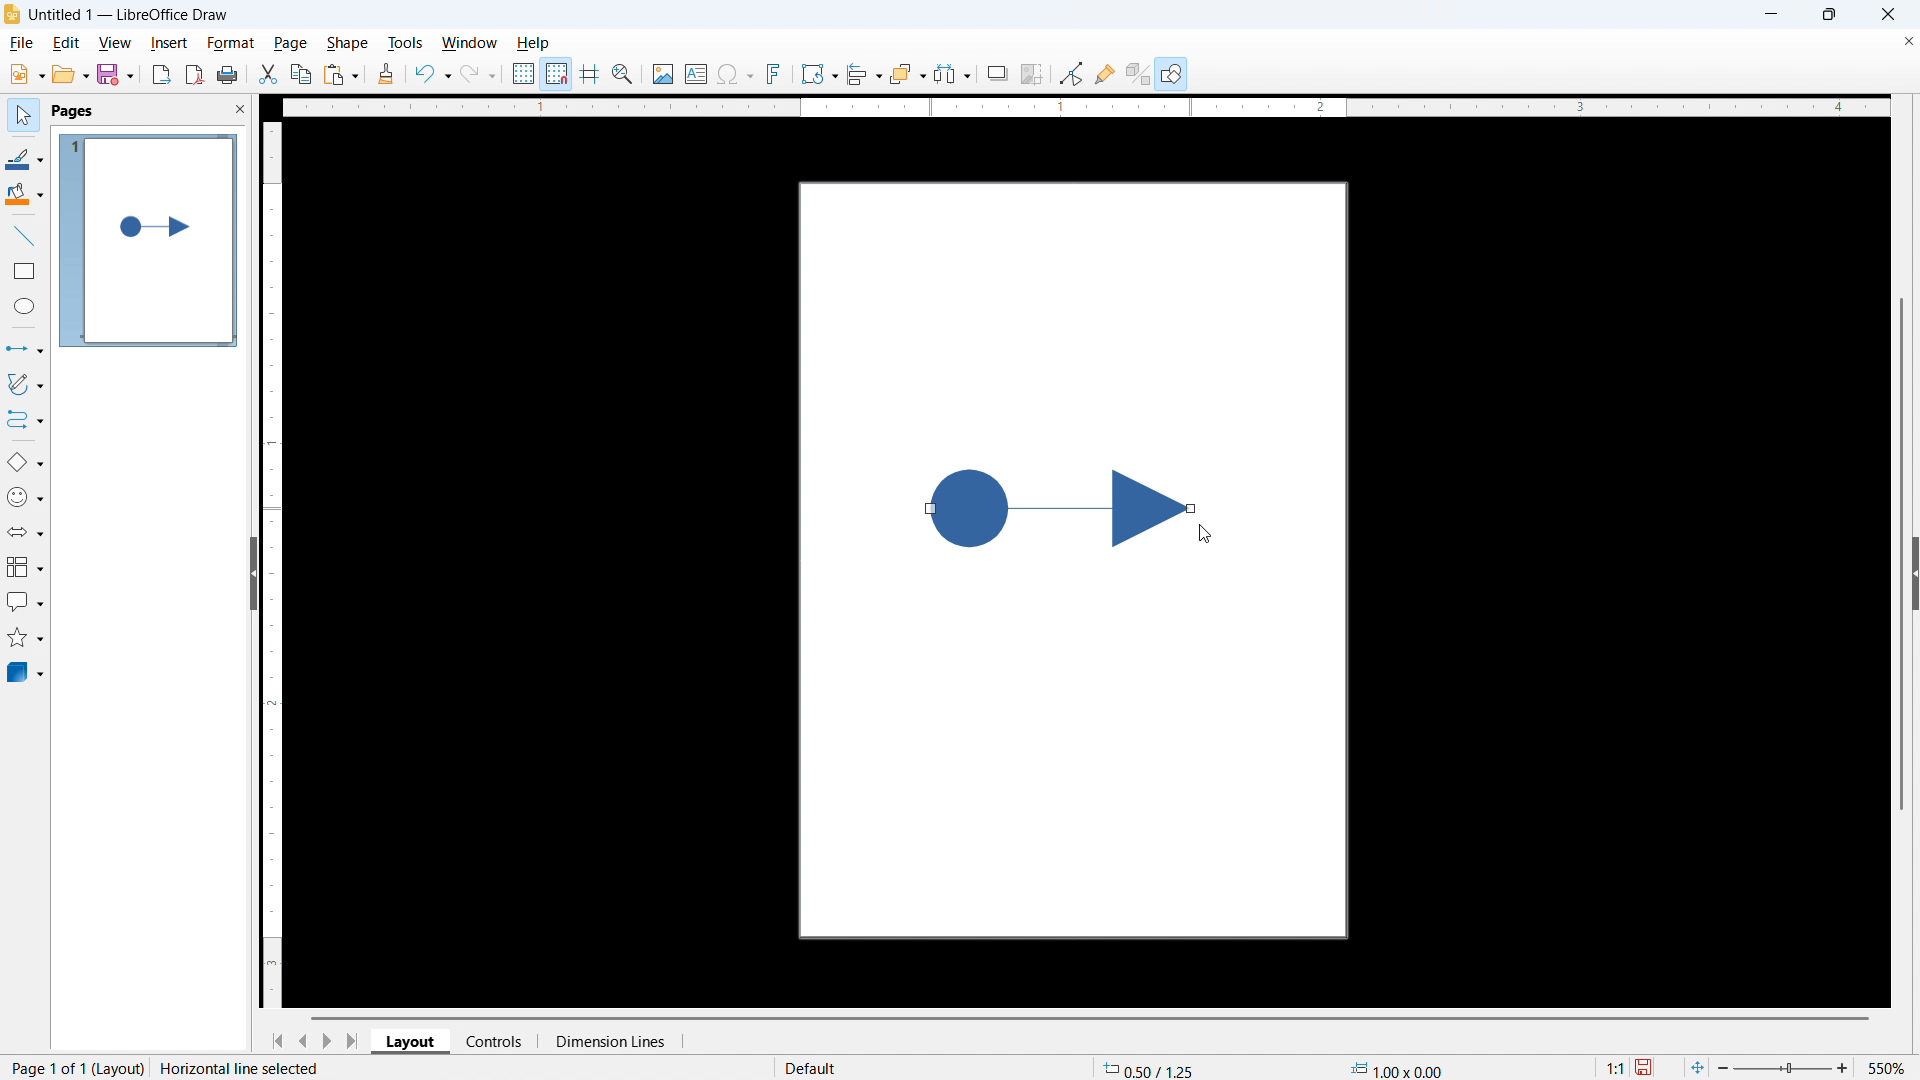 This screenshot has height=1080, width=1920. I want to click on Tools , so click(405, 43).